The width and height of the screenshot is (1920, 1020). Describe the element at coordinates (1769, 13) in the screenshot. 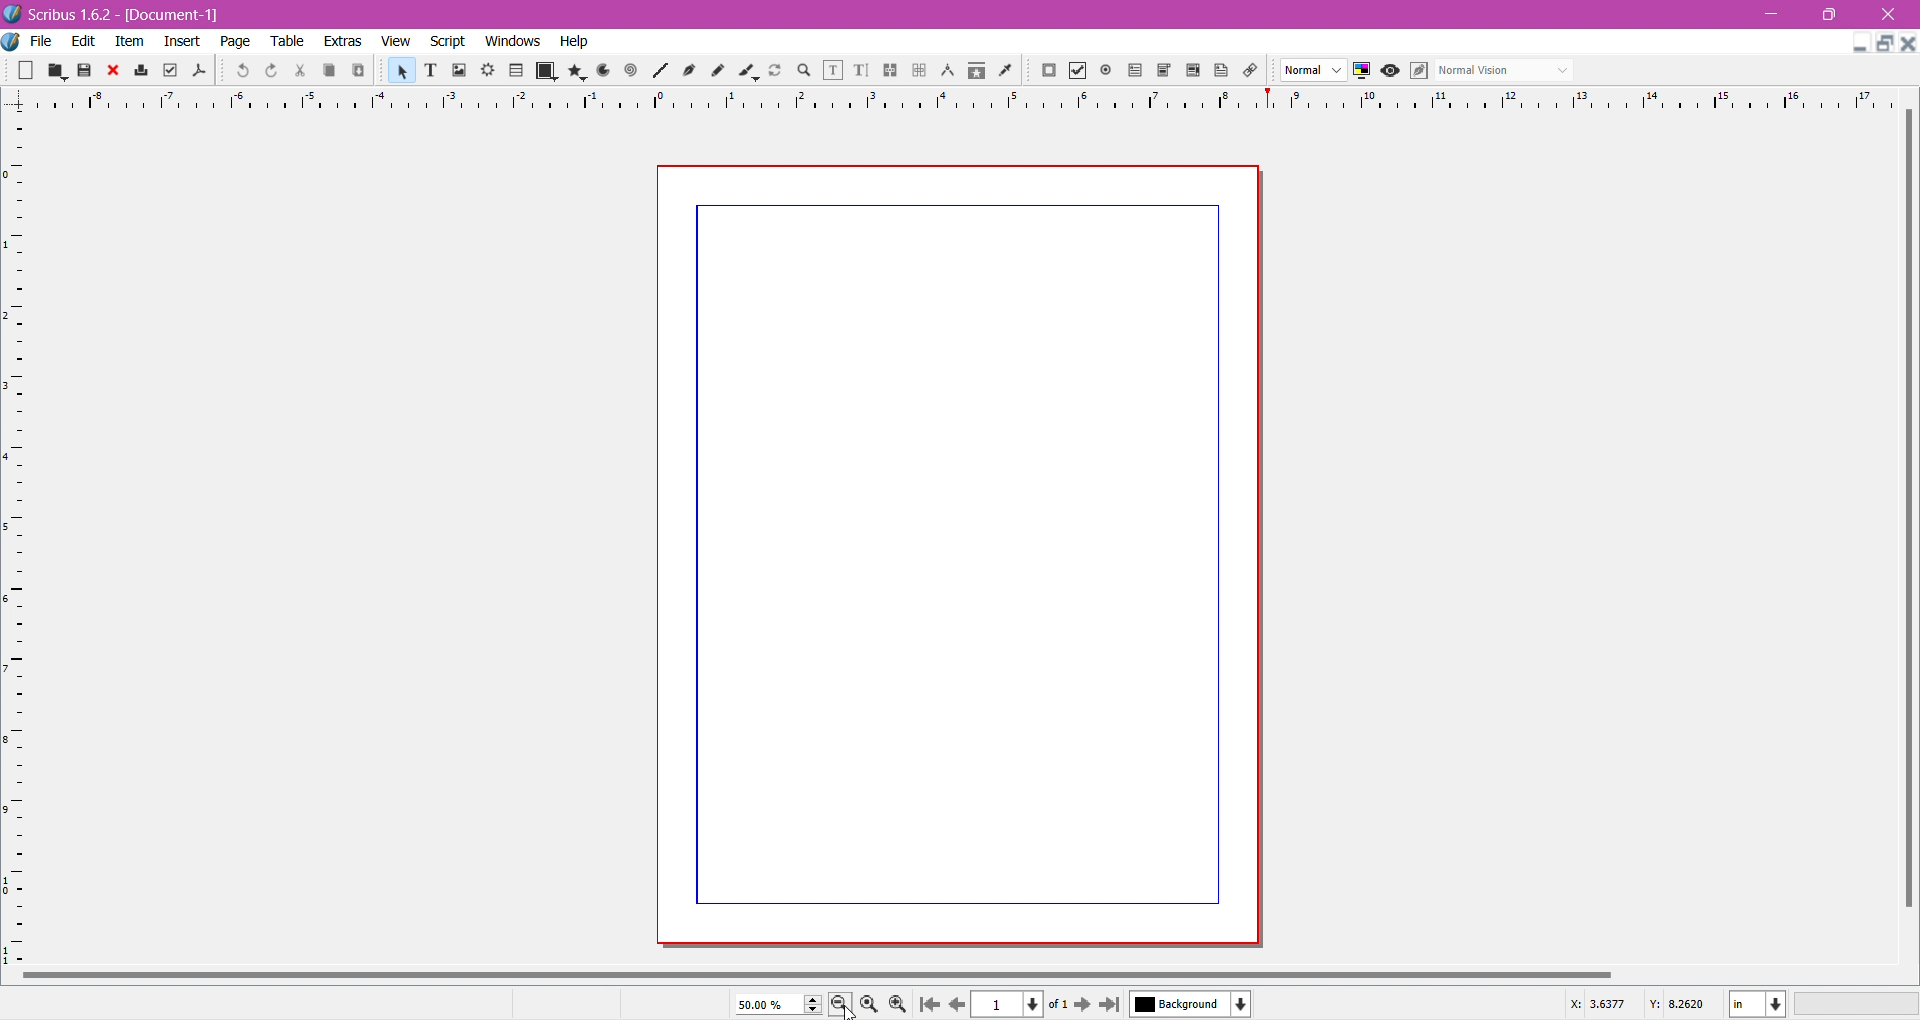

I see `Minimize ` at that location.